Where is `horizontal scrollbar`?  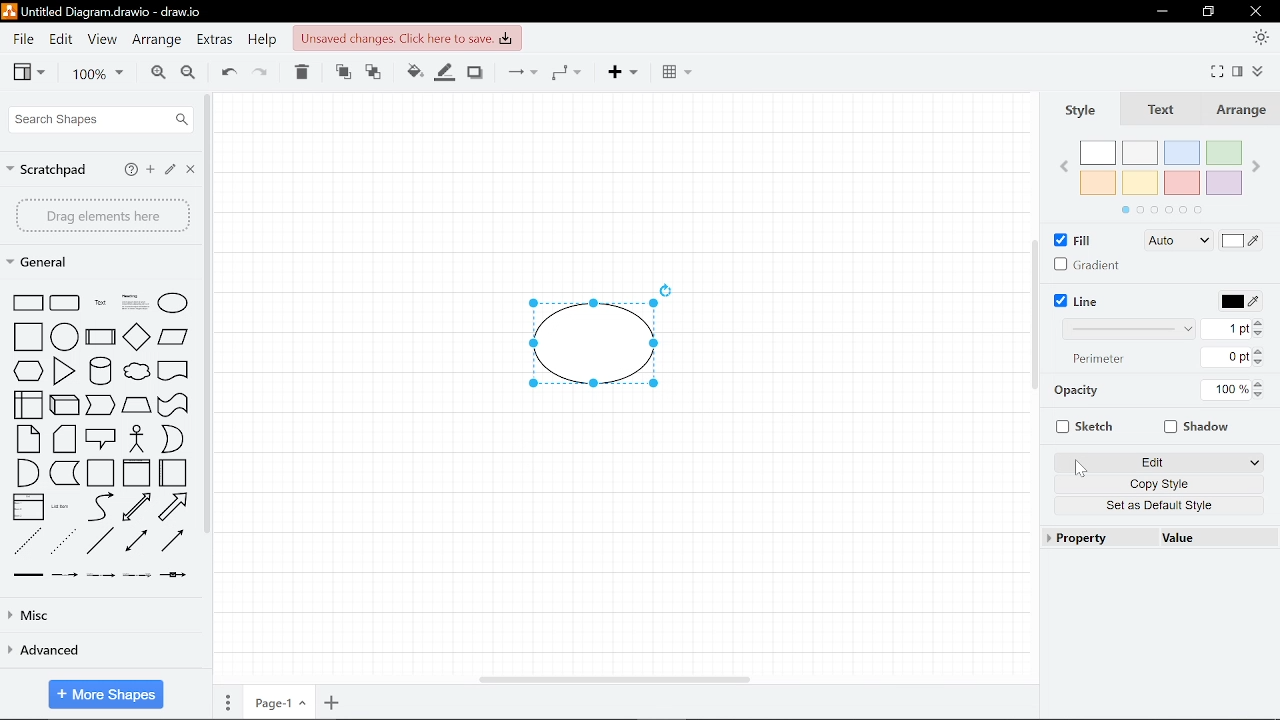
horizontal scrollbar is located at coordinates (610, 679).